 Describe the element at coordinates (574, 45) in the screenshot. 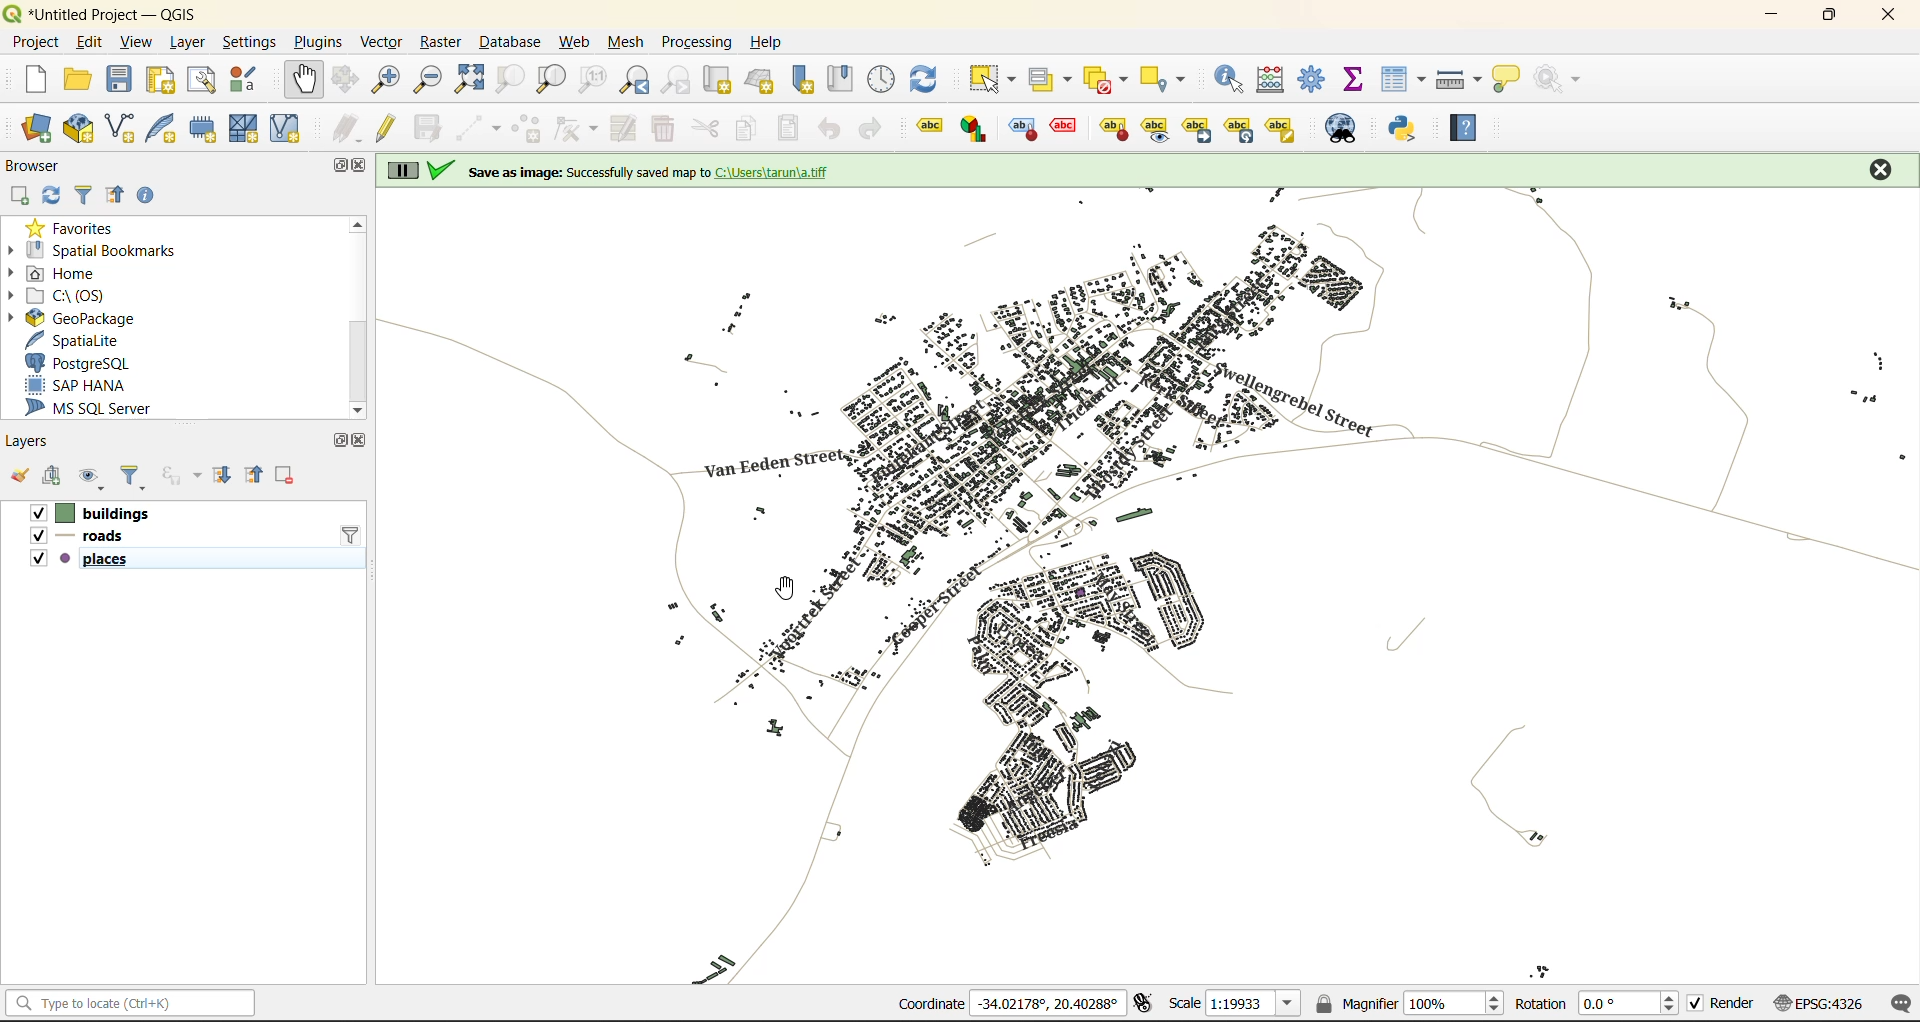

I see `web` at that location.